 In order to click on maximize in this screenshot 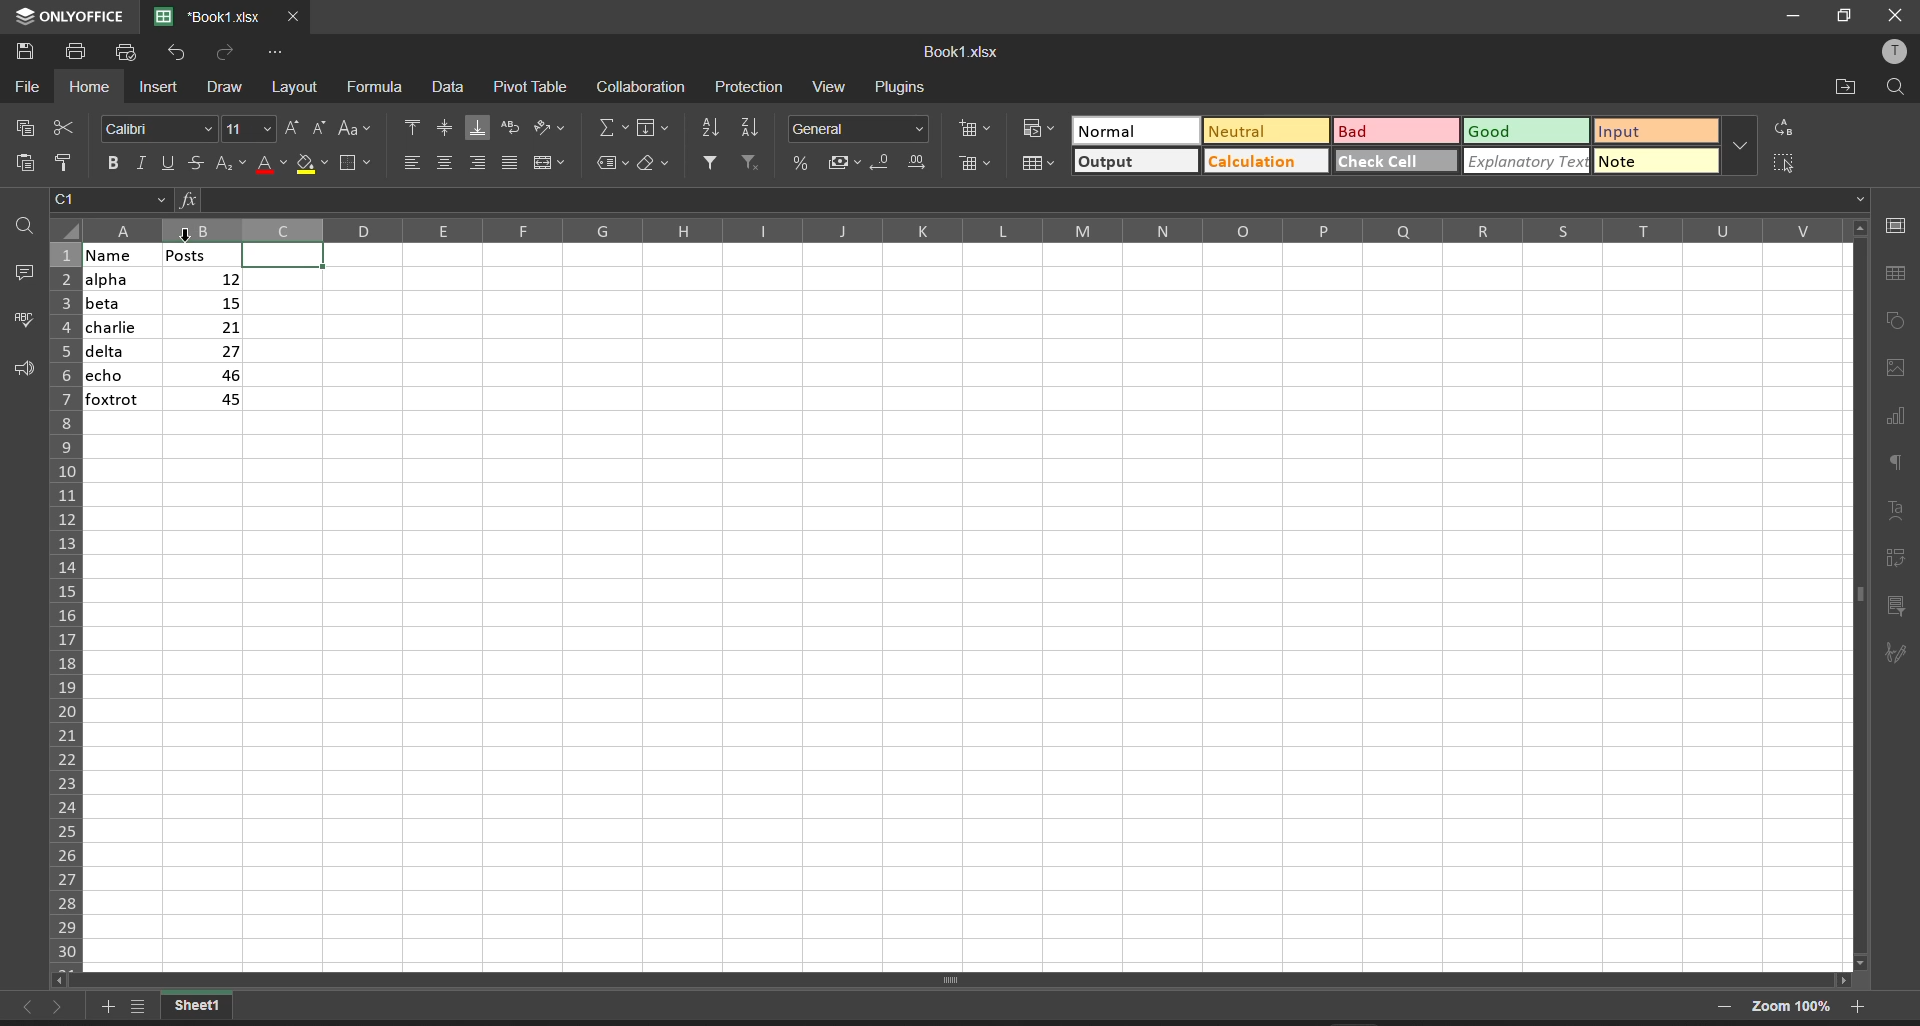, I will do `click(1846, 16)`.